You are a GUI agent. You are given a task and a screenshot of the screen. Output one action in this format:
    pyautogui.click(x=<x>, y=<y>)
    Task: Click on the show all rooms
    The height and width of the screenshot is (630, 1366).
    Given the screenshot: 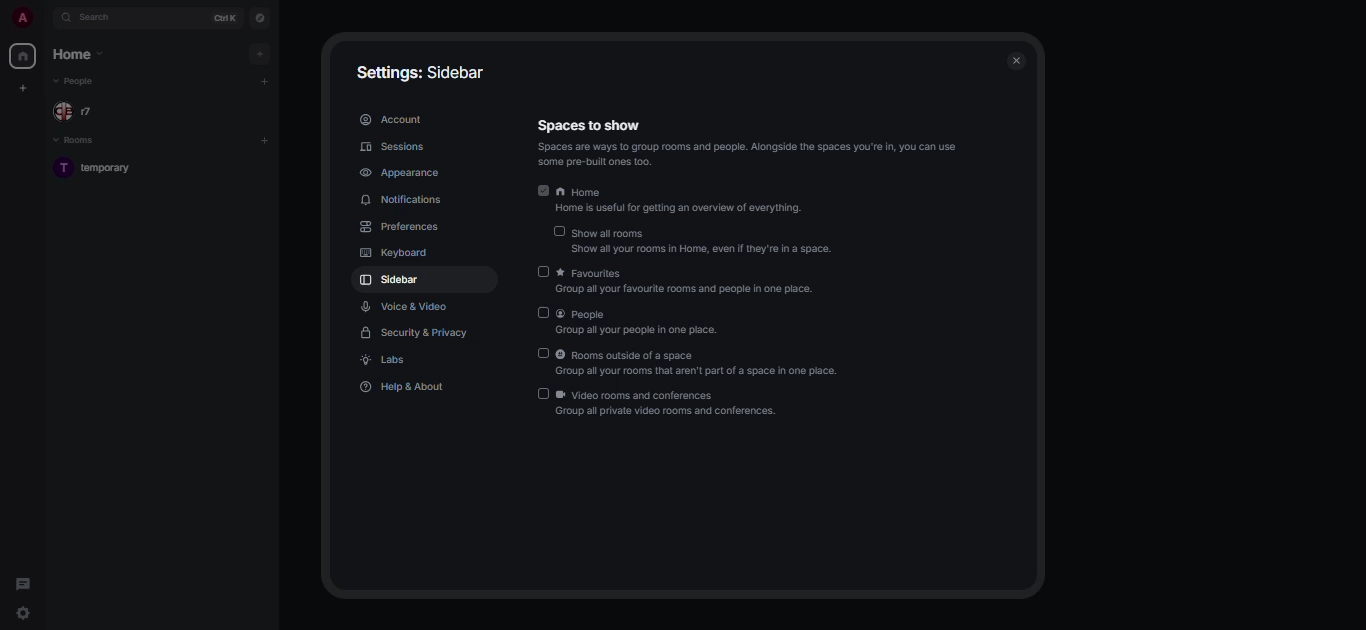 What is the action you would take?
    pyautogui.click(x=703, y=230)
    